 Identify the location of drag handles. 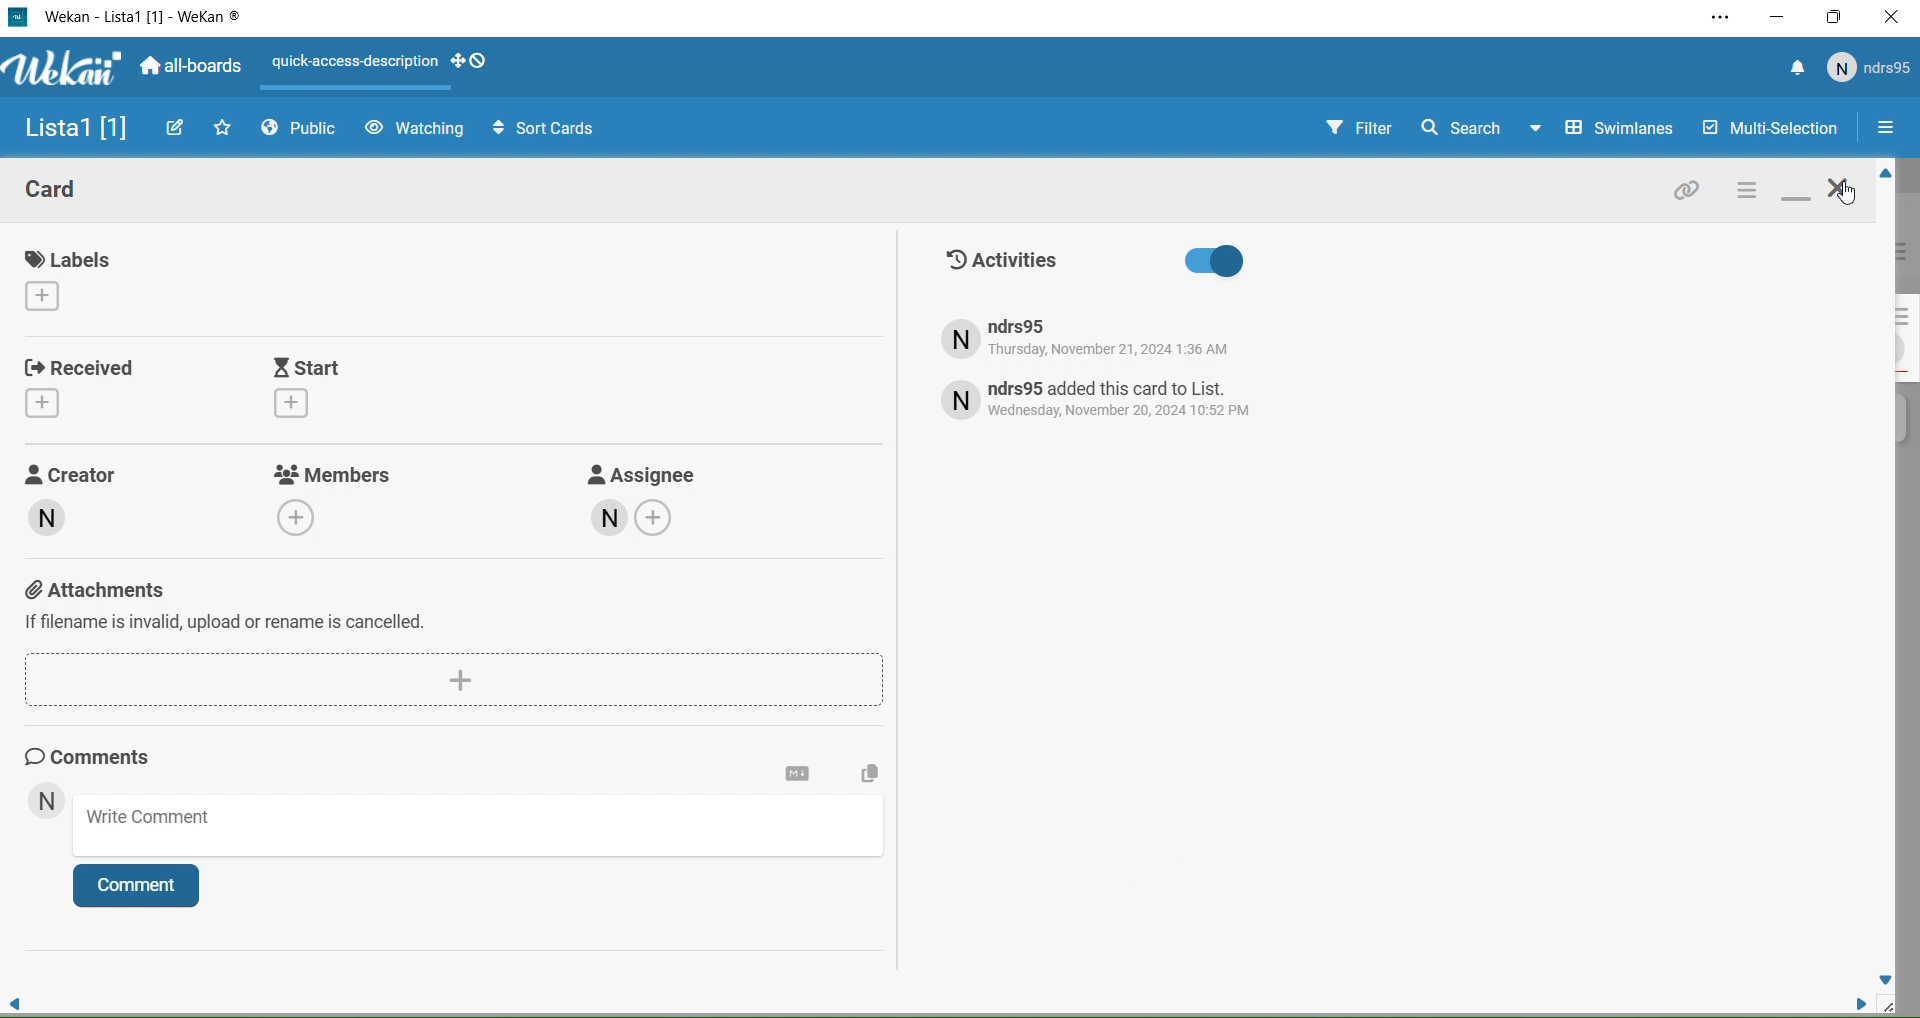
(480, 62).